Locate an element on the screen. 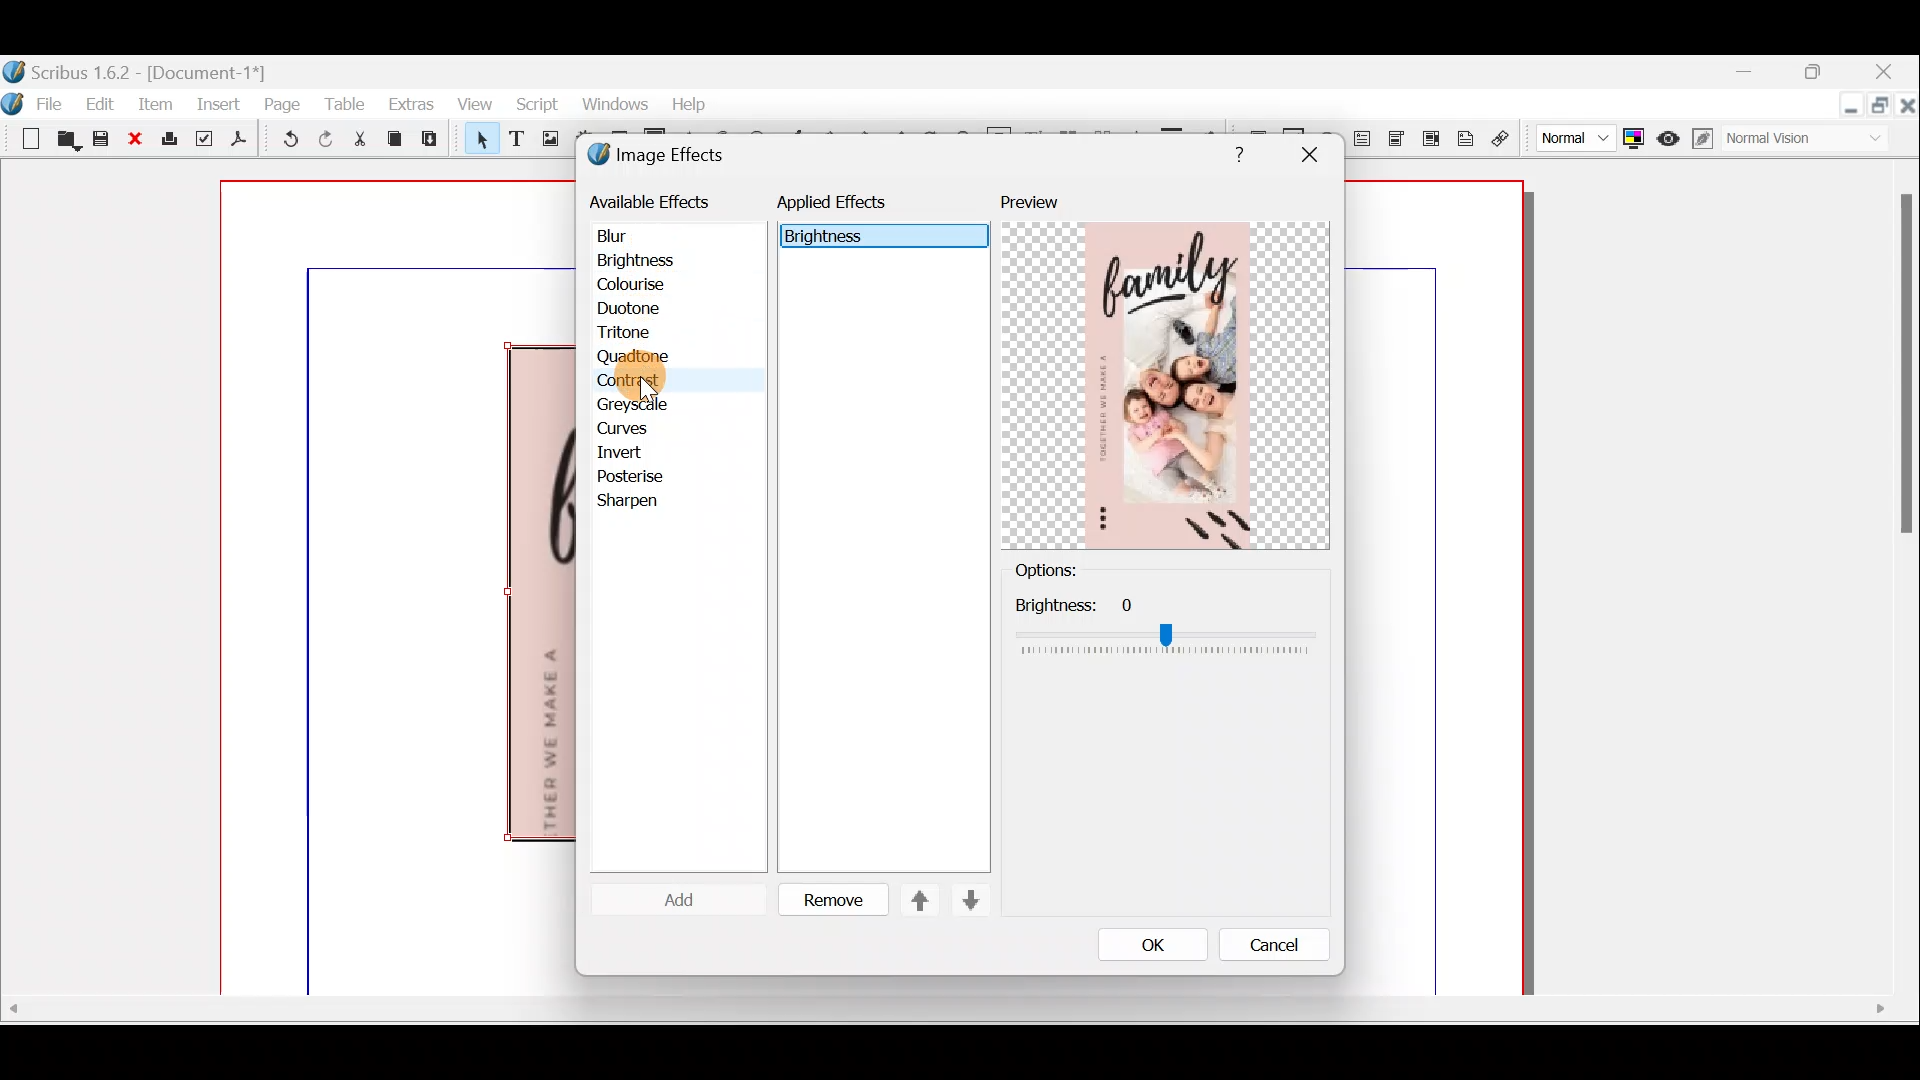 This screenshot has width=1920, height=1080. PDF List box is located at coordinates (1431, 136).